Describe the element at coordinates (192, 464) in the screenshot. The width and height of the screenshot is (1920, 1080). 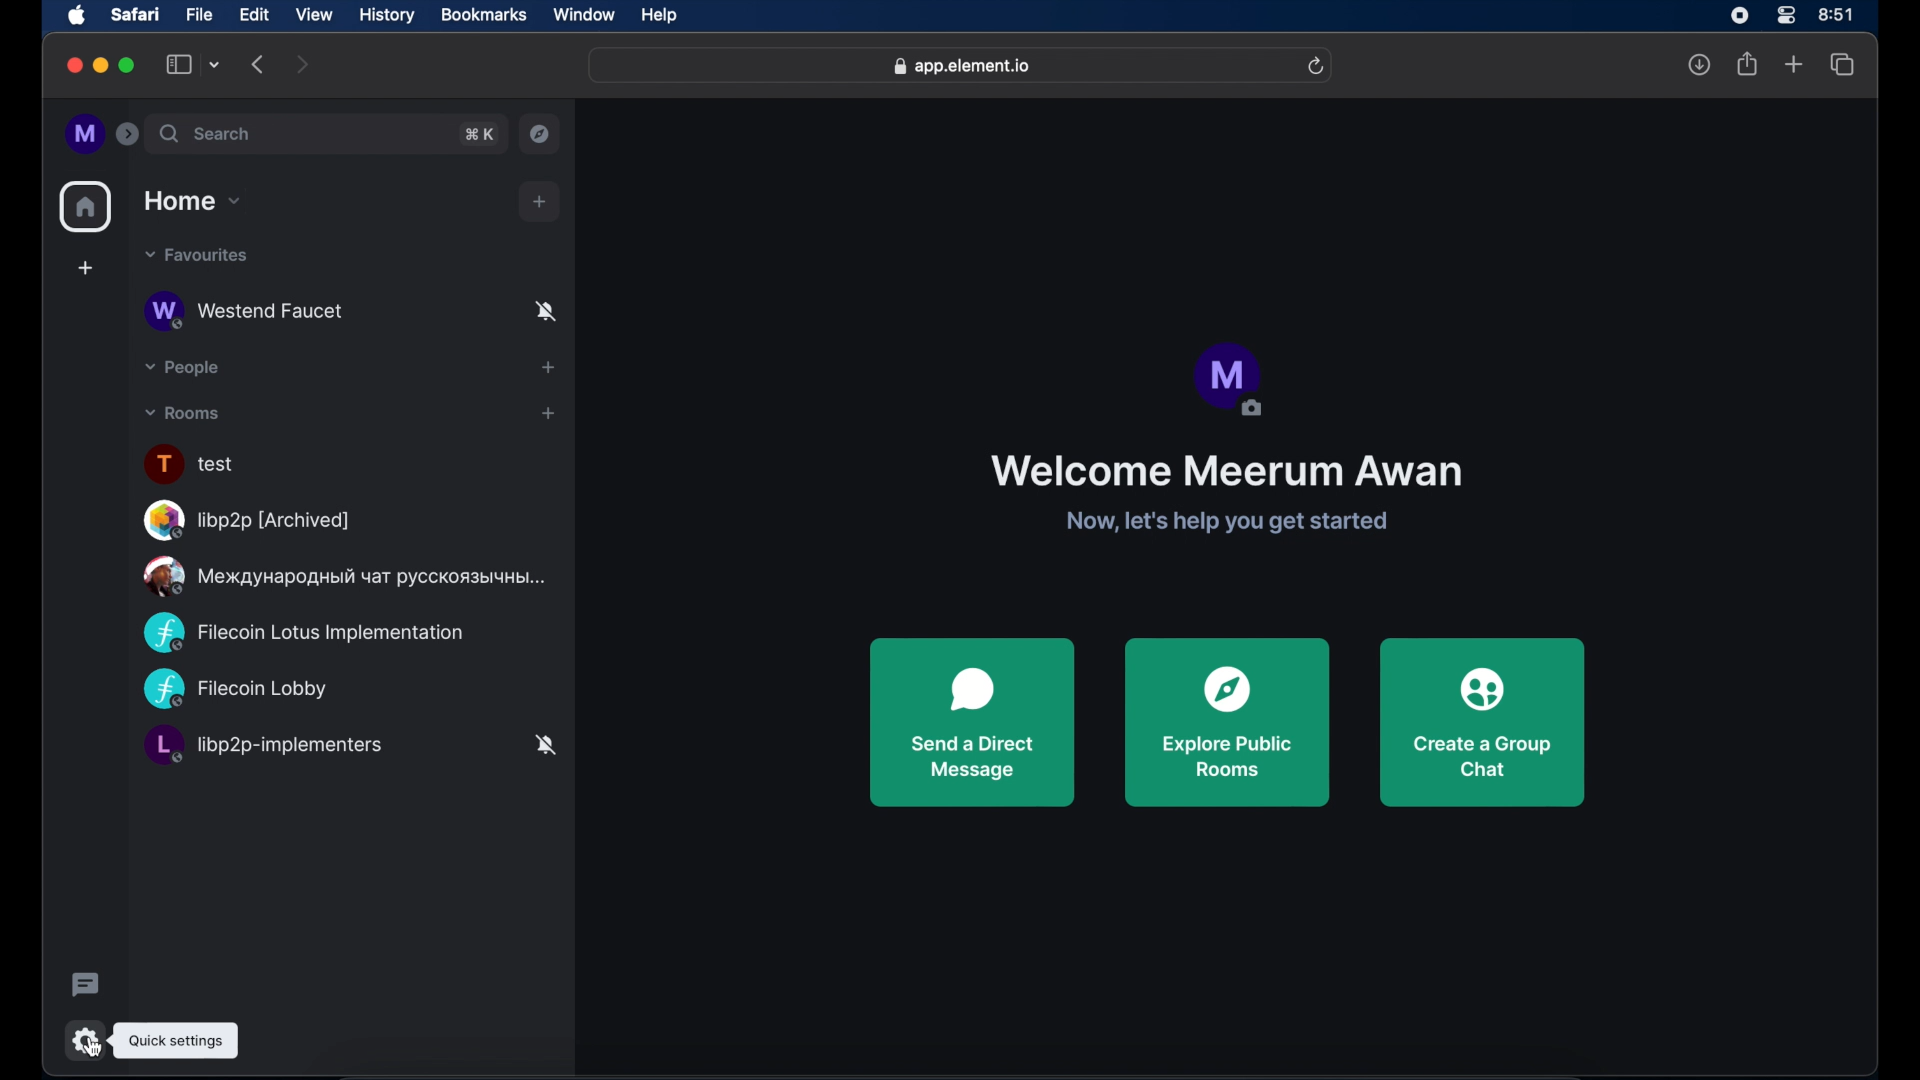
I see `test room` at that location.